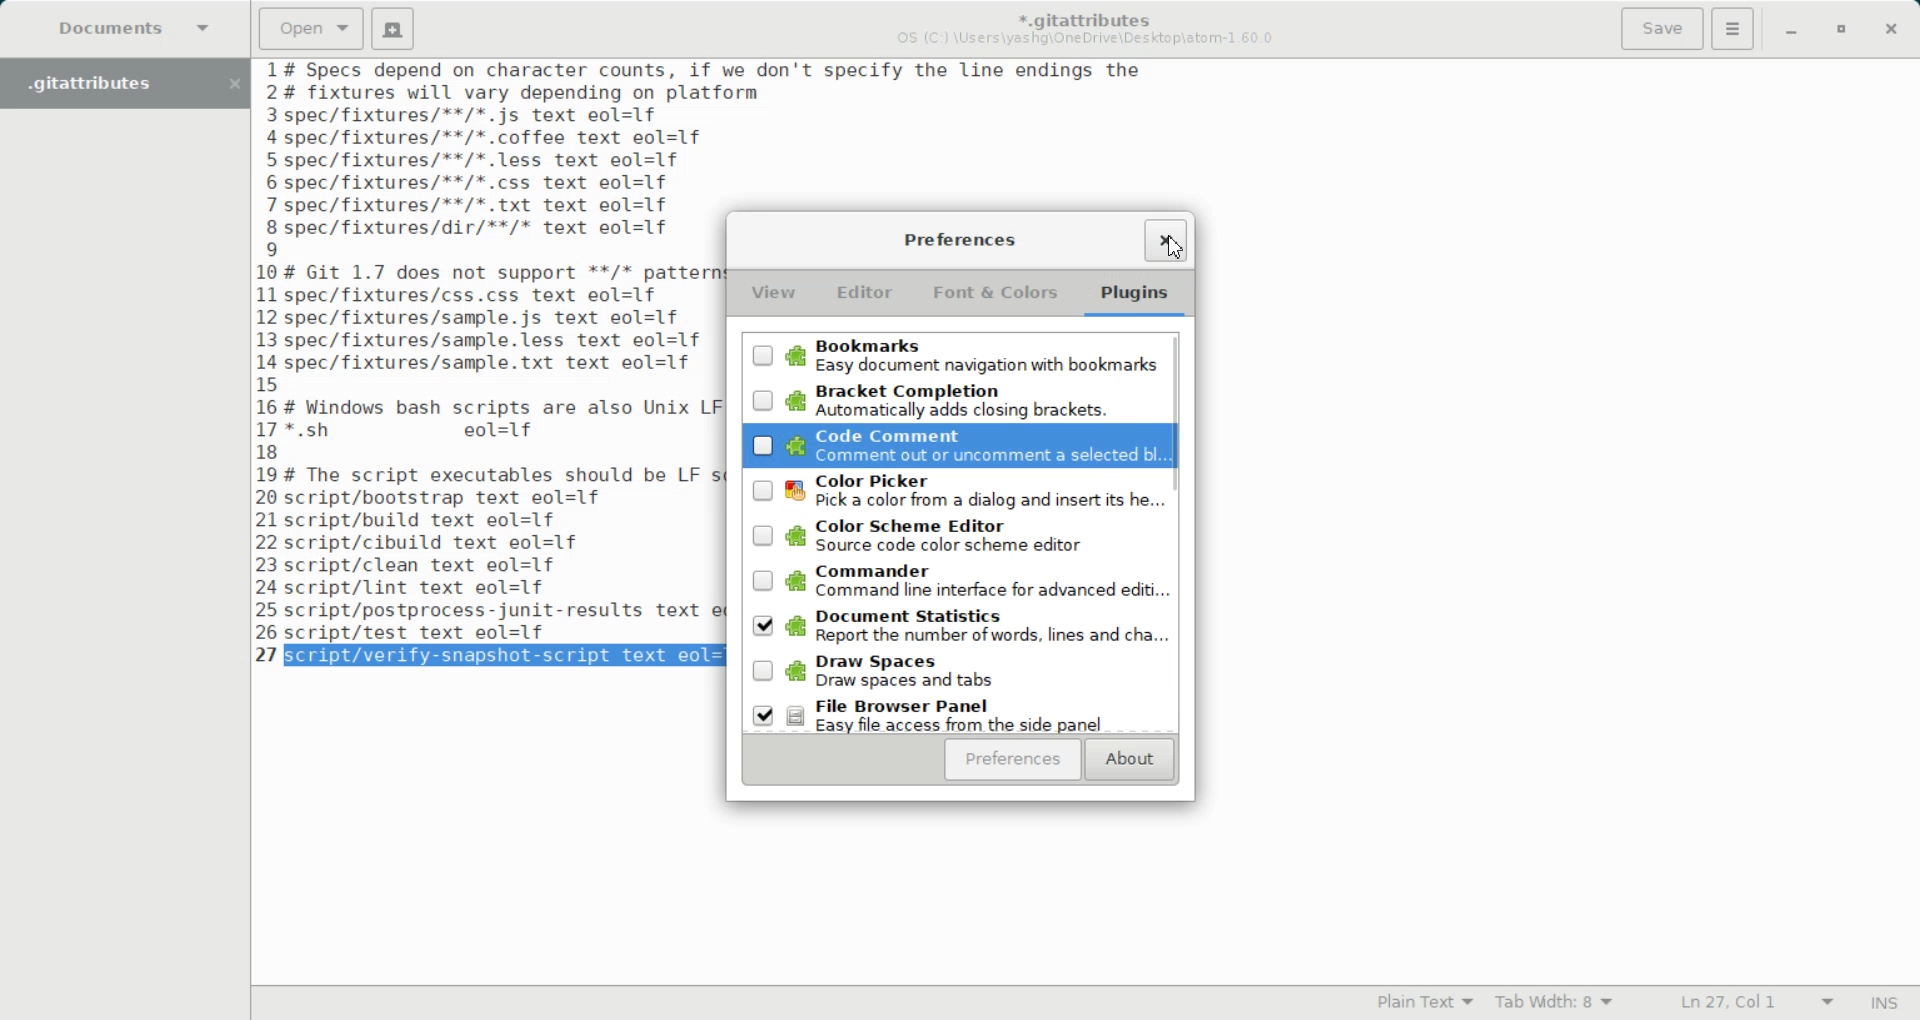 This screenshot has height=1020, width=1920. I want to click on INS, so click(1884, 1002).